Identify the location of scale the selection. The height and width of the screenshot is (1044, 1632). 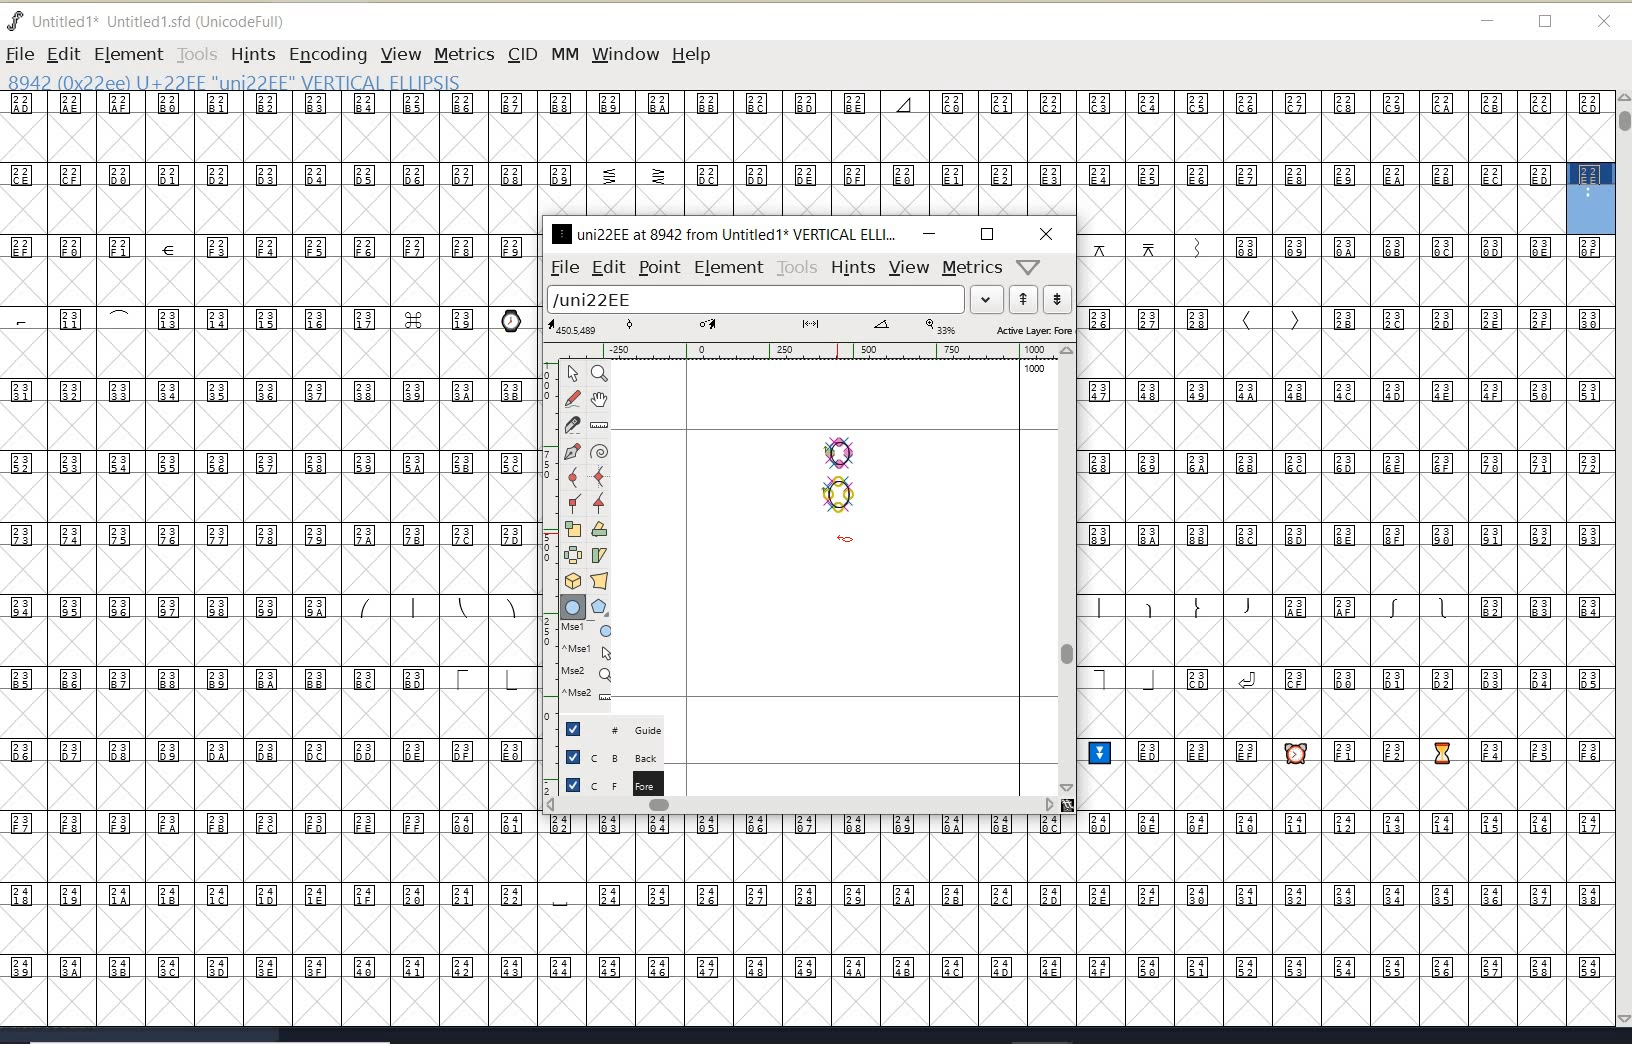
(573, 529).